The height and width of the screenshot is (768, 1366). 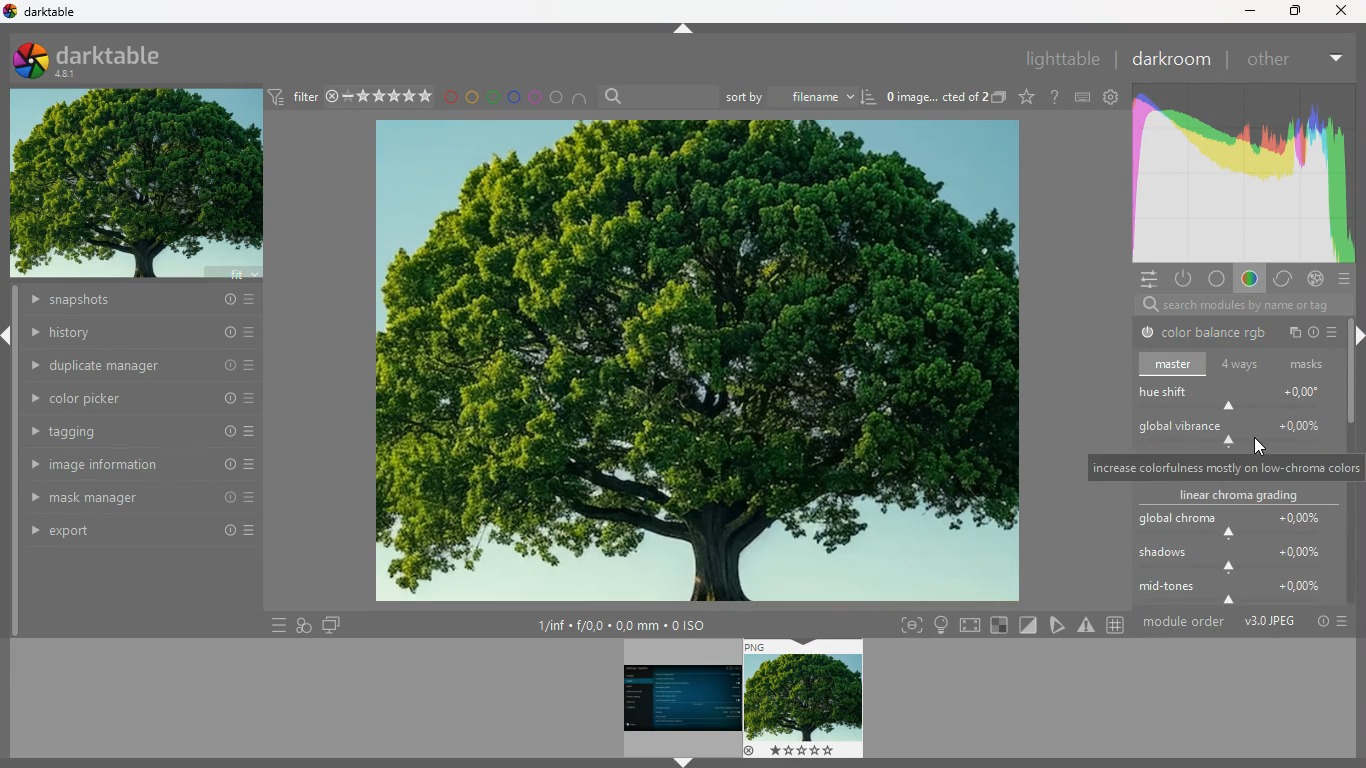 I want to click on details, so click(x=632, y=626).